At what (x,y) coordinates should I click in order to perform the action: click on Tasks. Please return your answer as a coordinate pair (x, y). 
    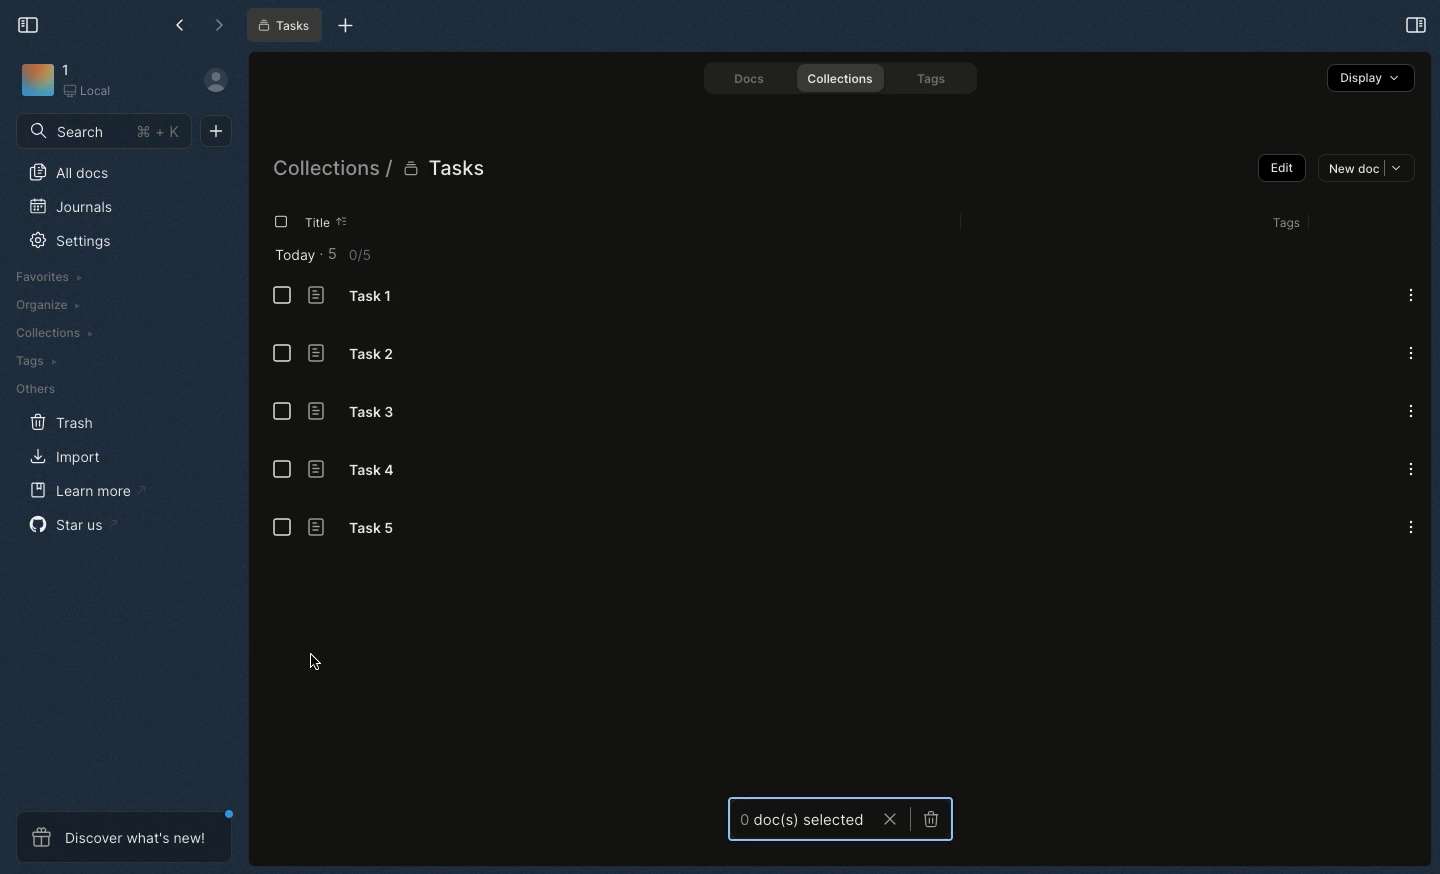
    Looking at the image, I should click on (448, 171).